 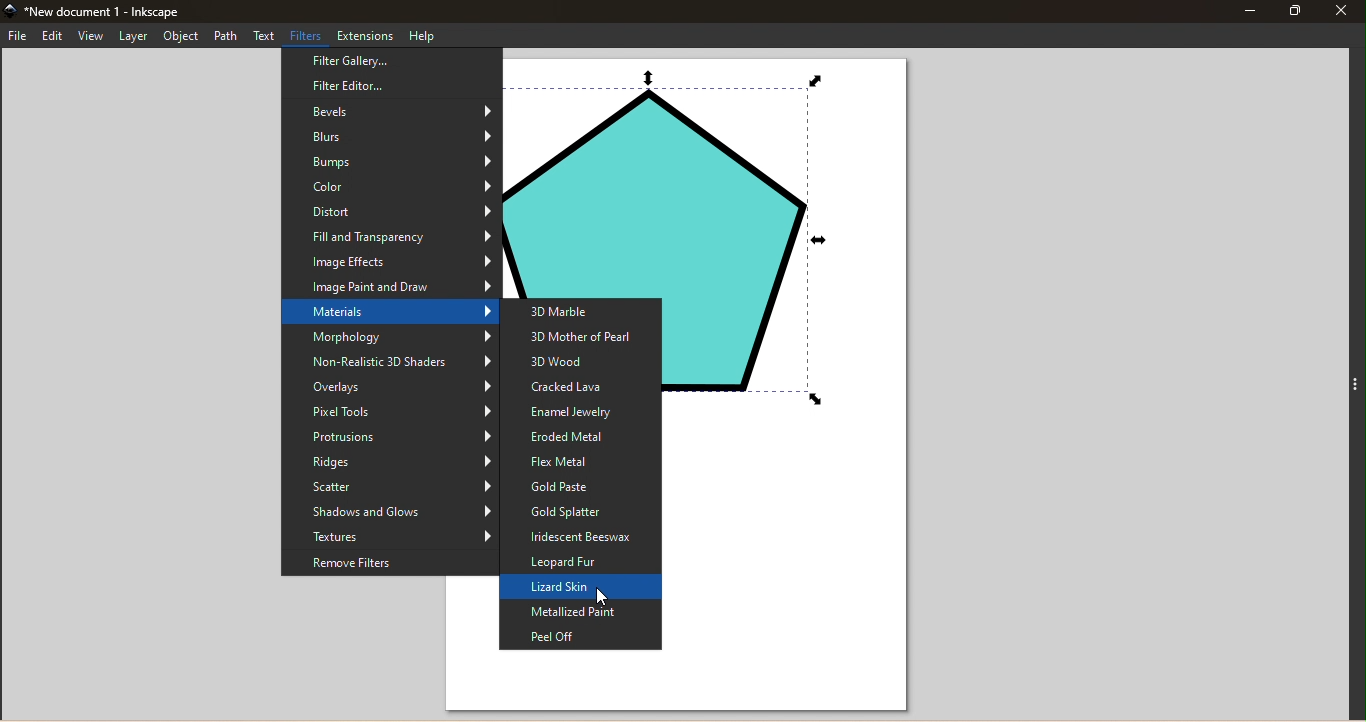 What do you see at coordinates (265, 35) in the screenshot?
I see `Text` at bounding box center [265, 35].